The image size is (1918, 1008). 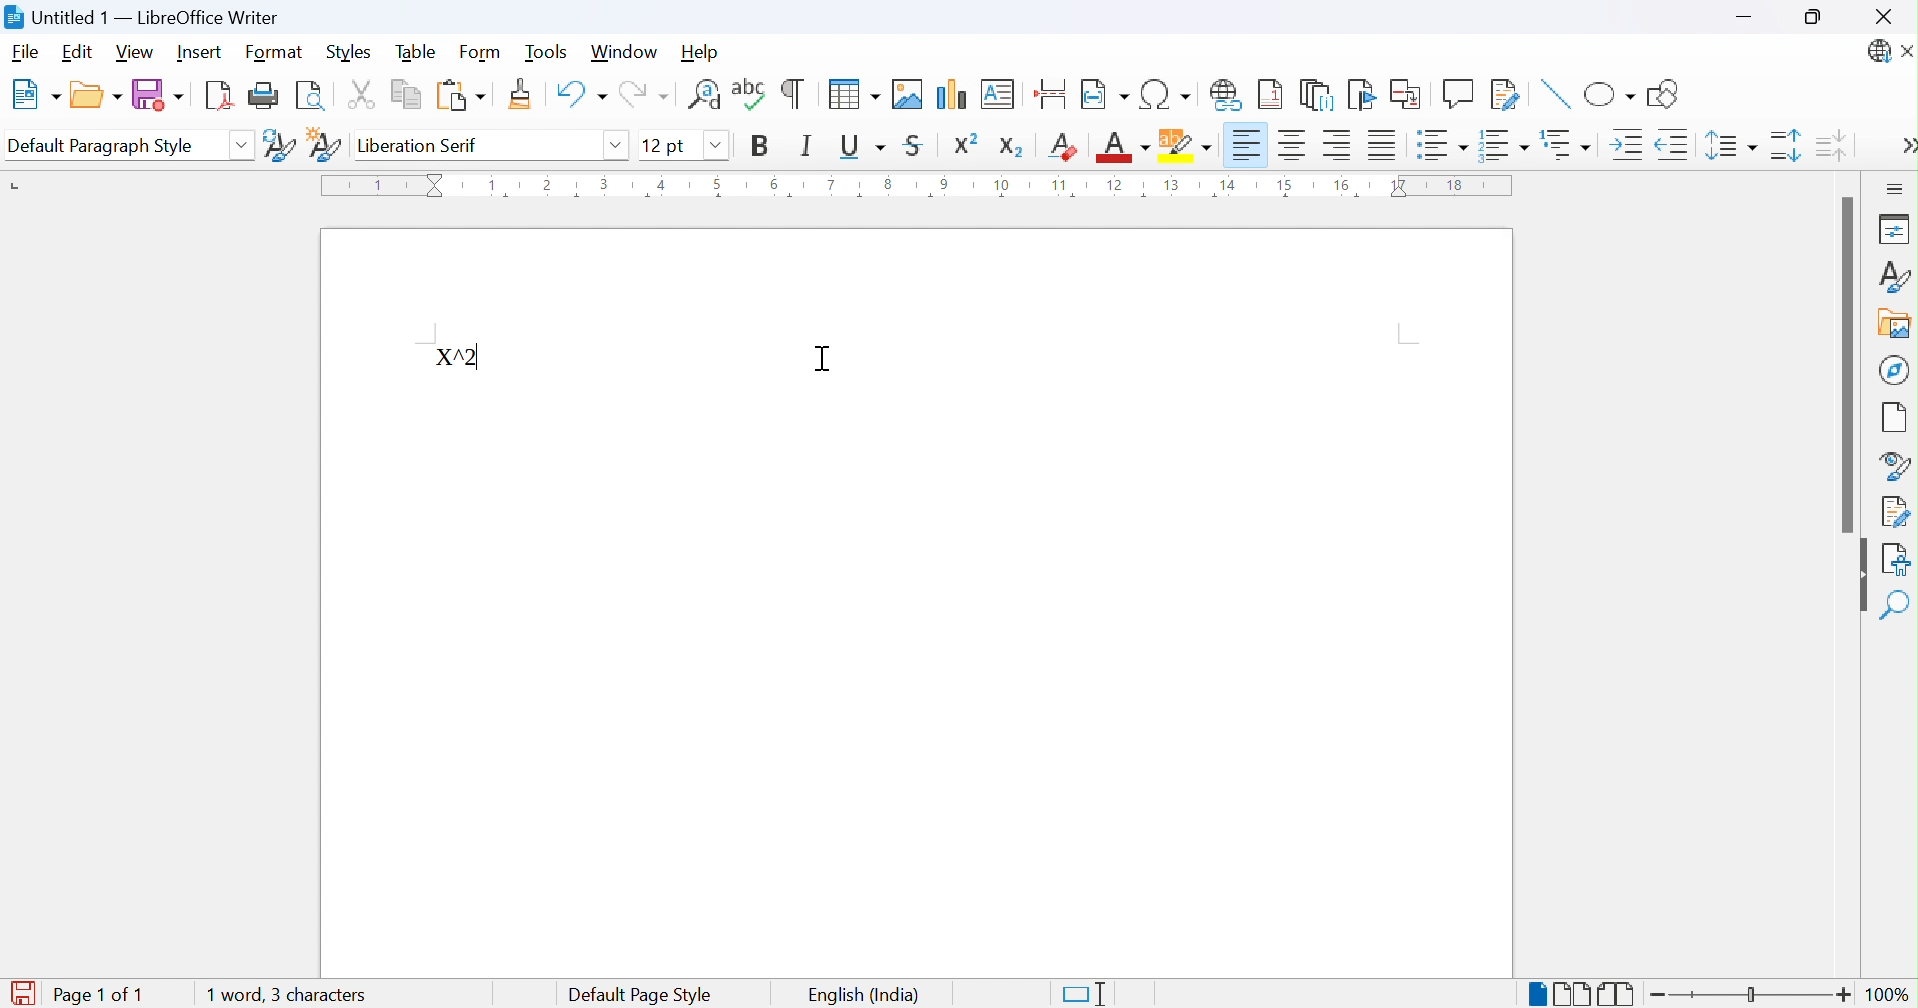 What do you see at coordinates (1832, 147) in the screenshot?
I see `Decrease paragraph spacing` at bounding box center [1832, 147].